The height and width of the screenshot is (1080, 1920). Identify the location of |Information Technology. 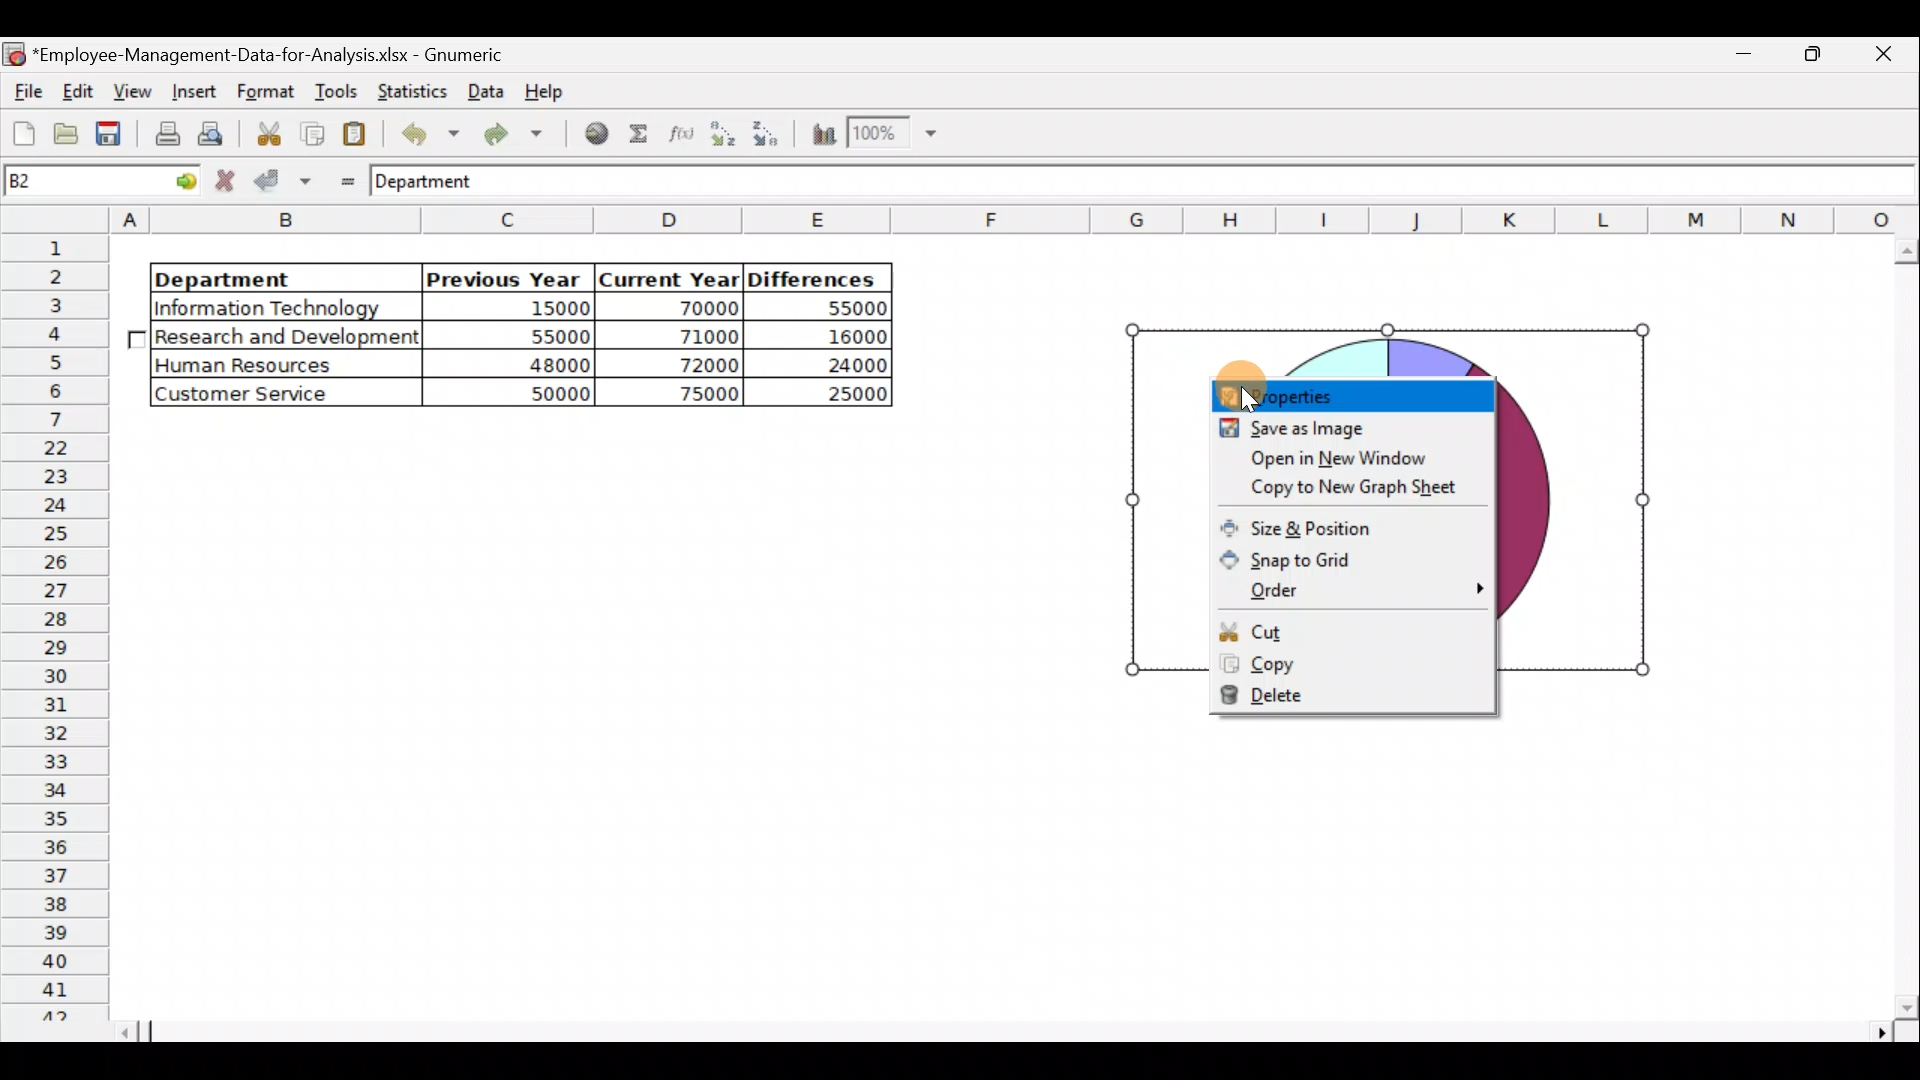
(283, 307).